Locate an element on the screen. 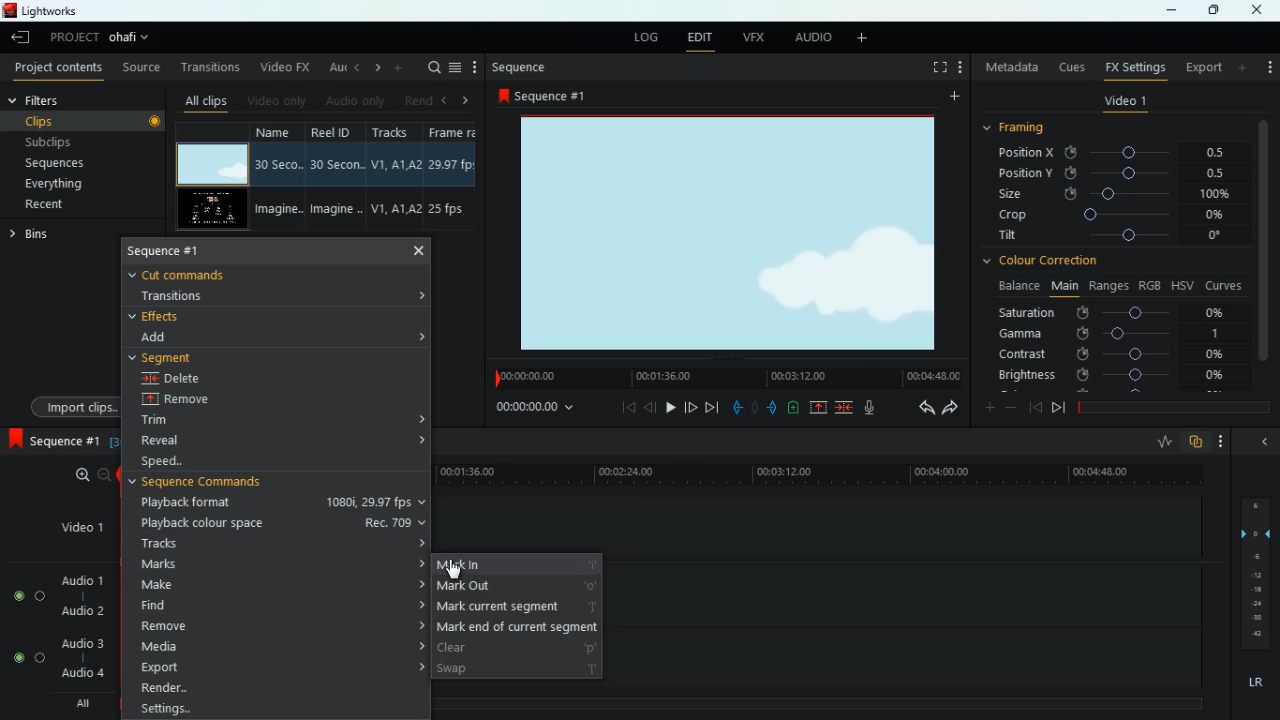 Image resolution: width=1280 pixels, height=720 pixels. add is located at coordinates (859, 39).